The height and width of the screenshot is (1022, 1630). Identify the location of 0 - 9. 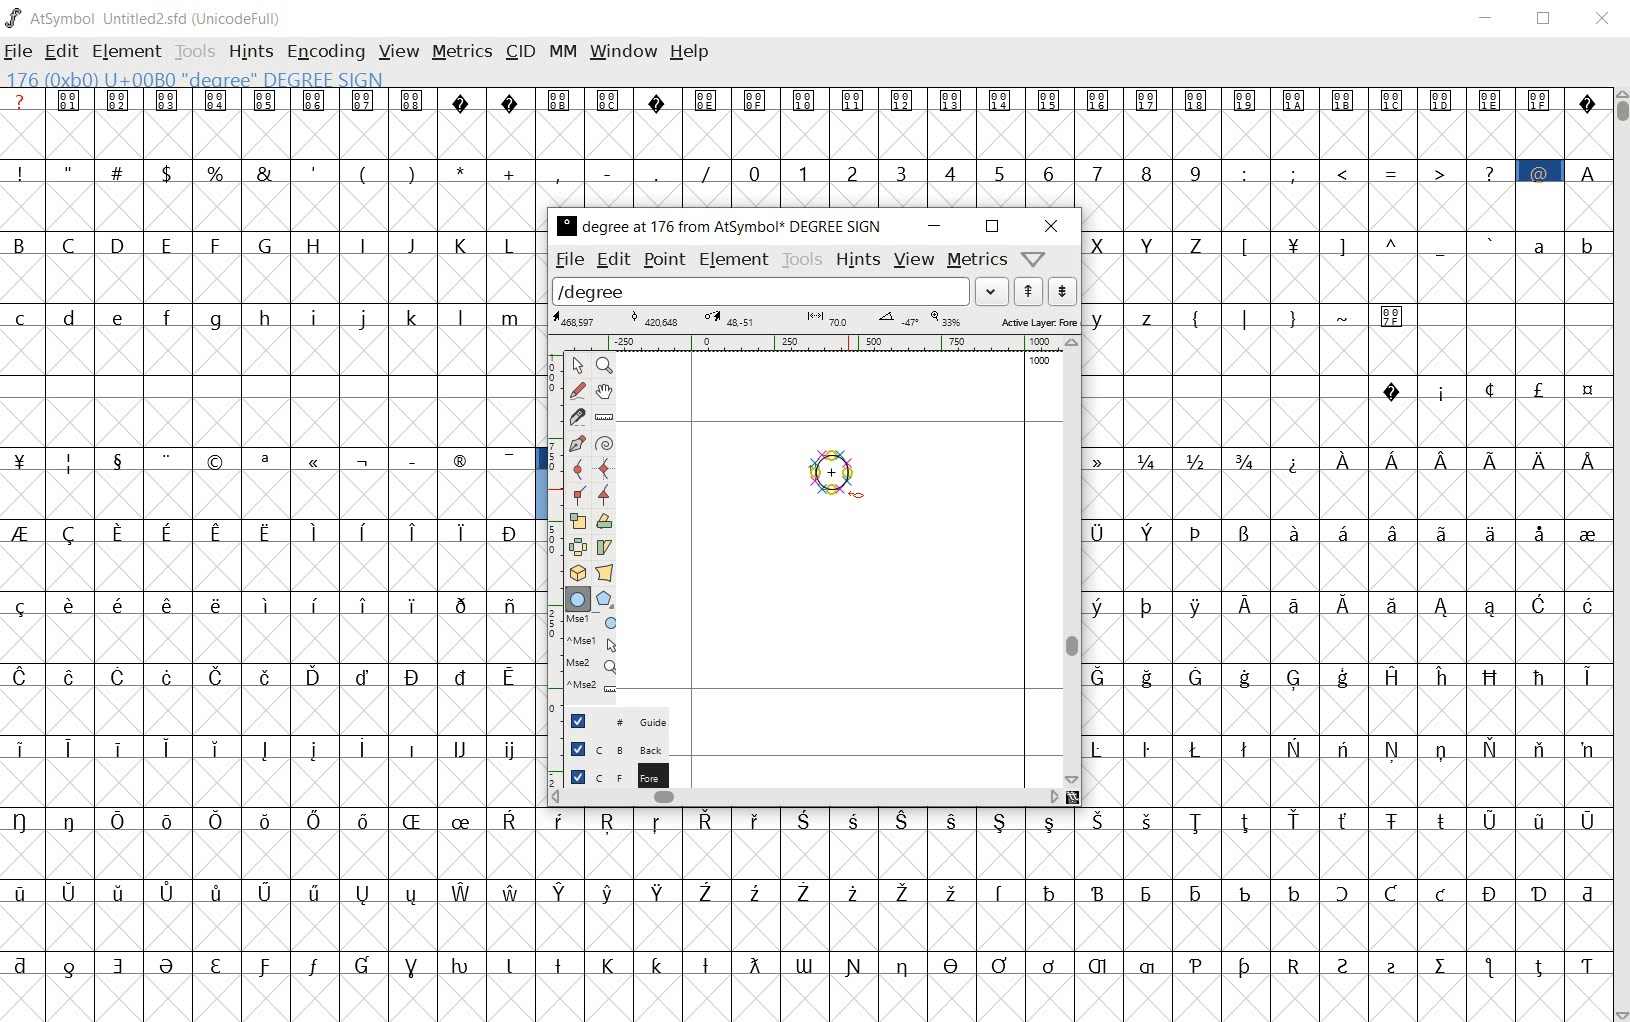
(971, 171).